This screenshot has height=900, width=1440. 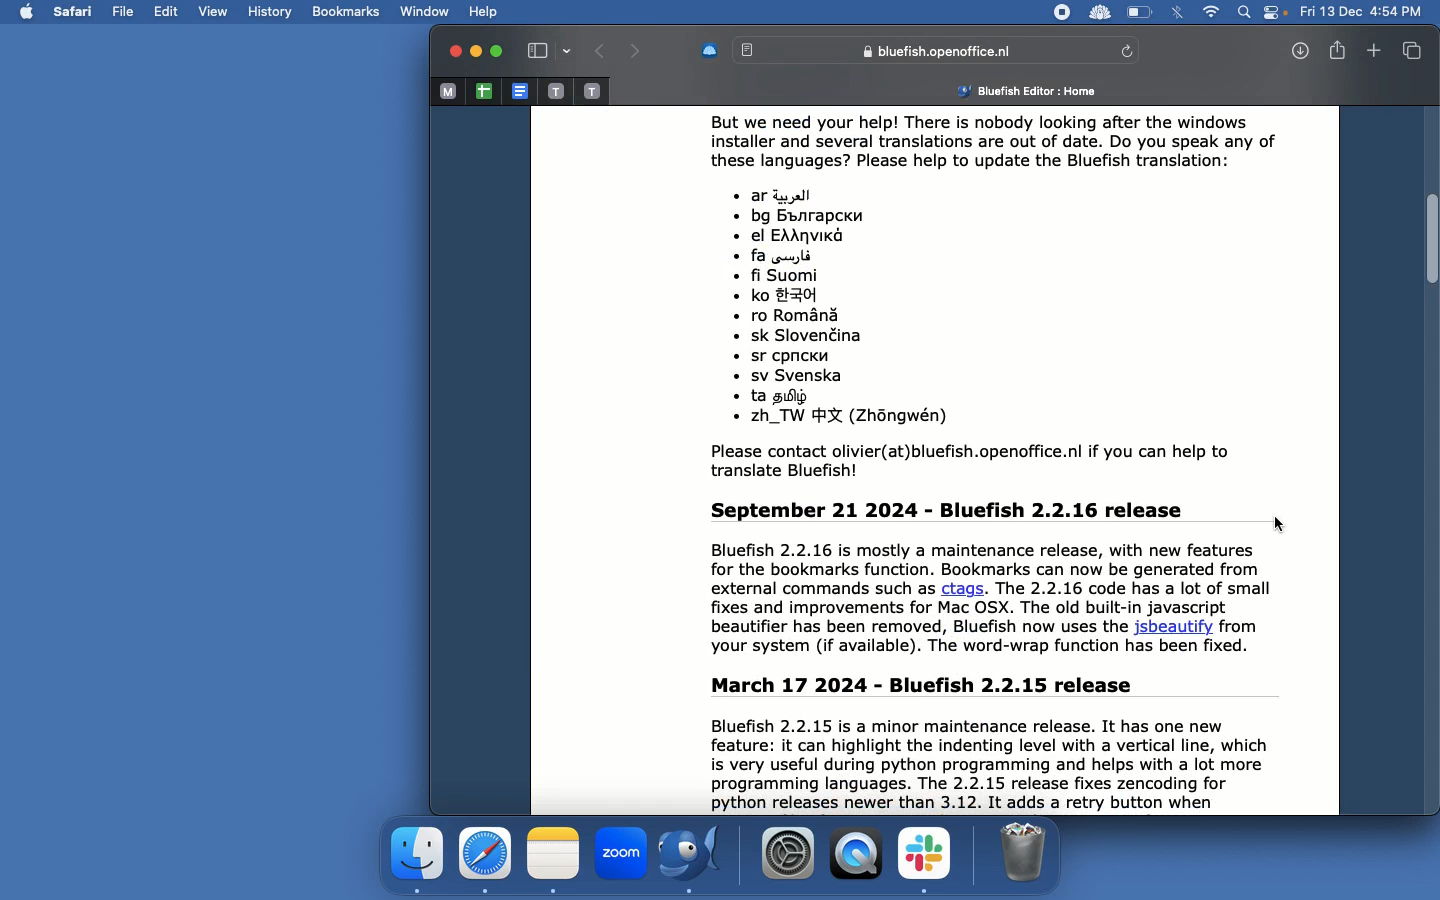 What do you see at coordinates (1062, 12) in the screenshot?
I see `Record` at bounding box center [1062, 12].